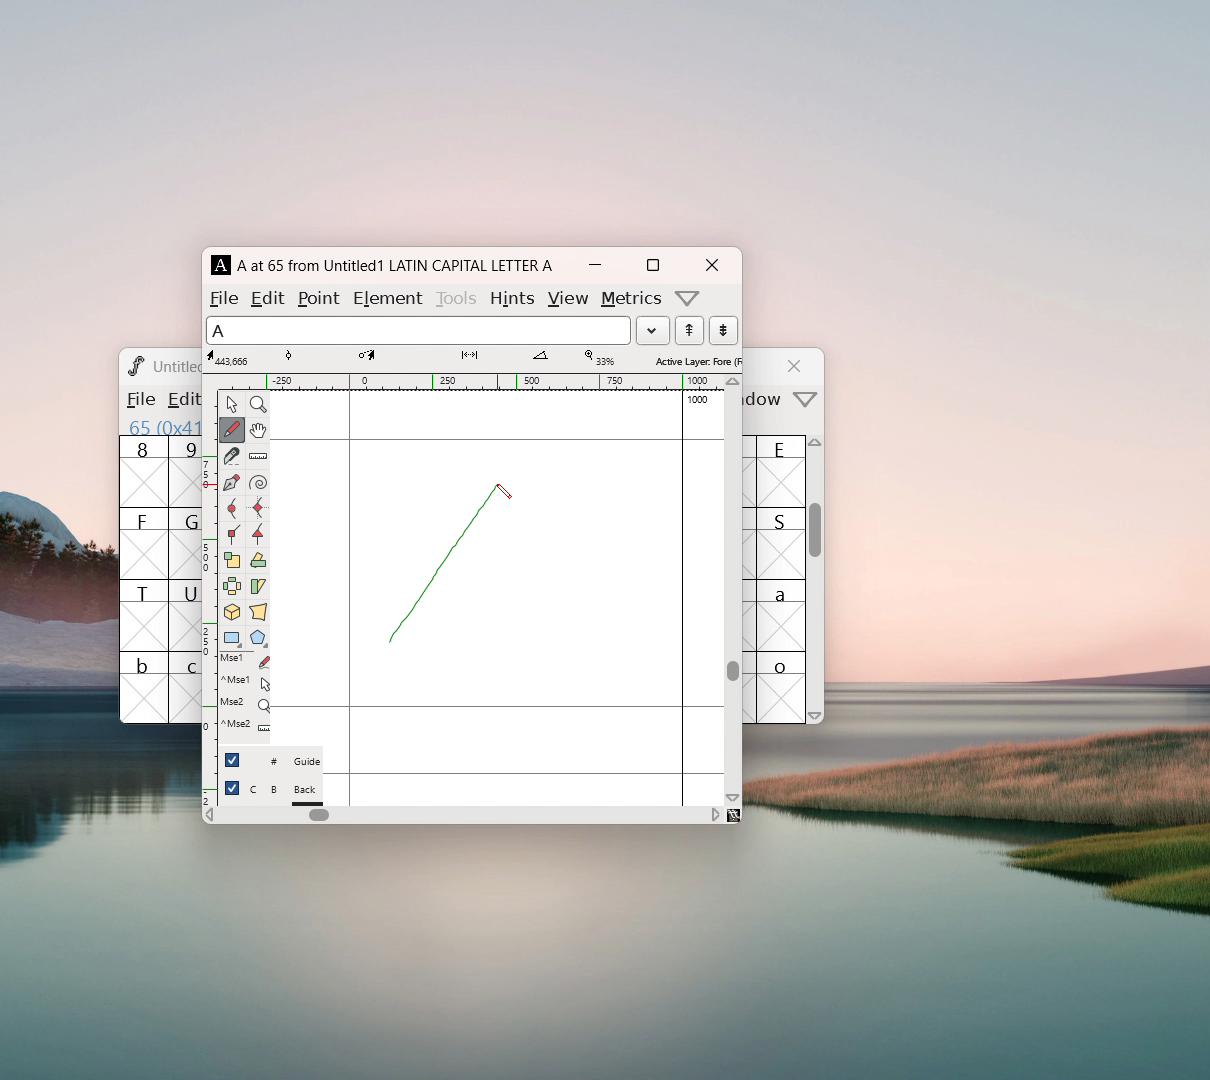  I want to click on file, so click(224, 298).